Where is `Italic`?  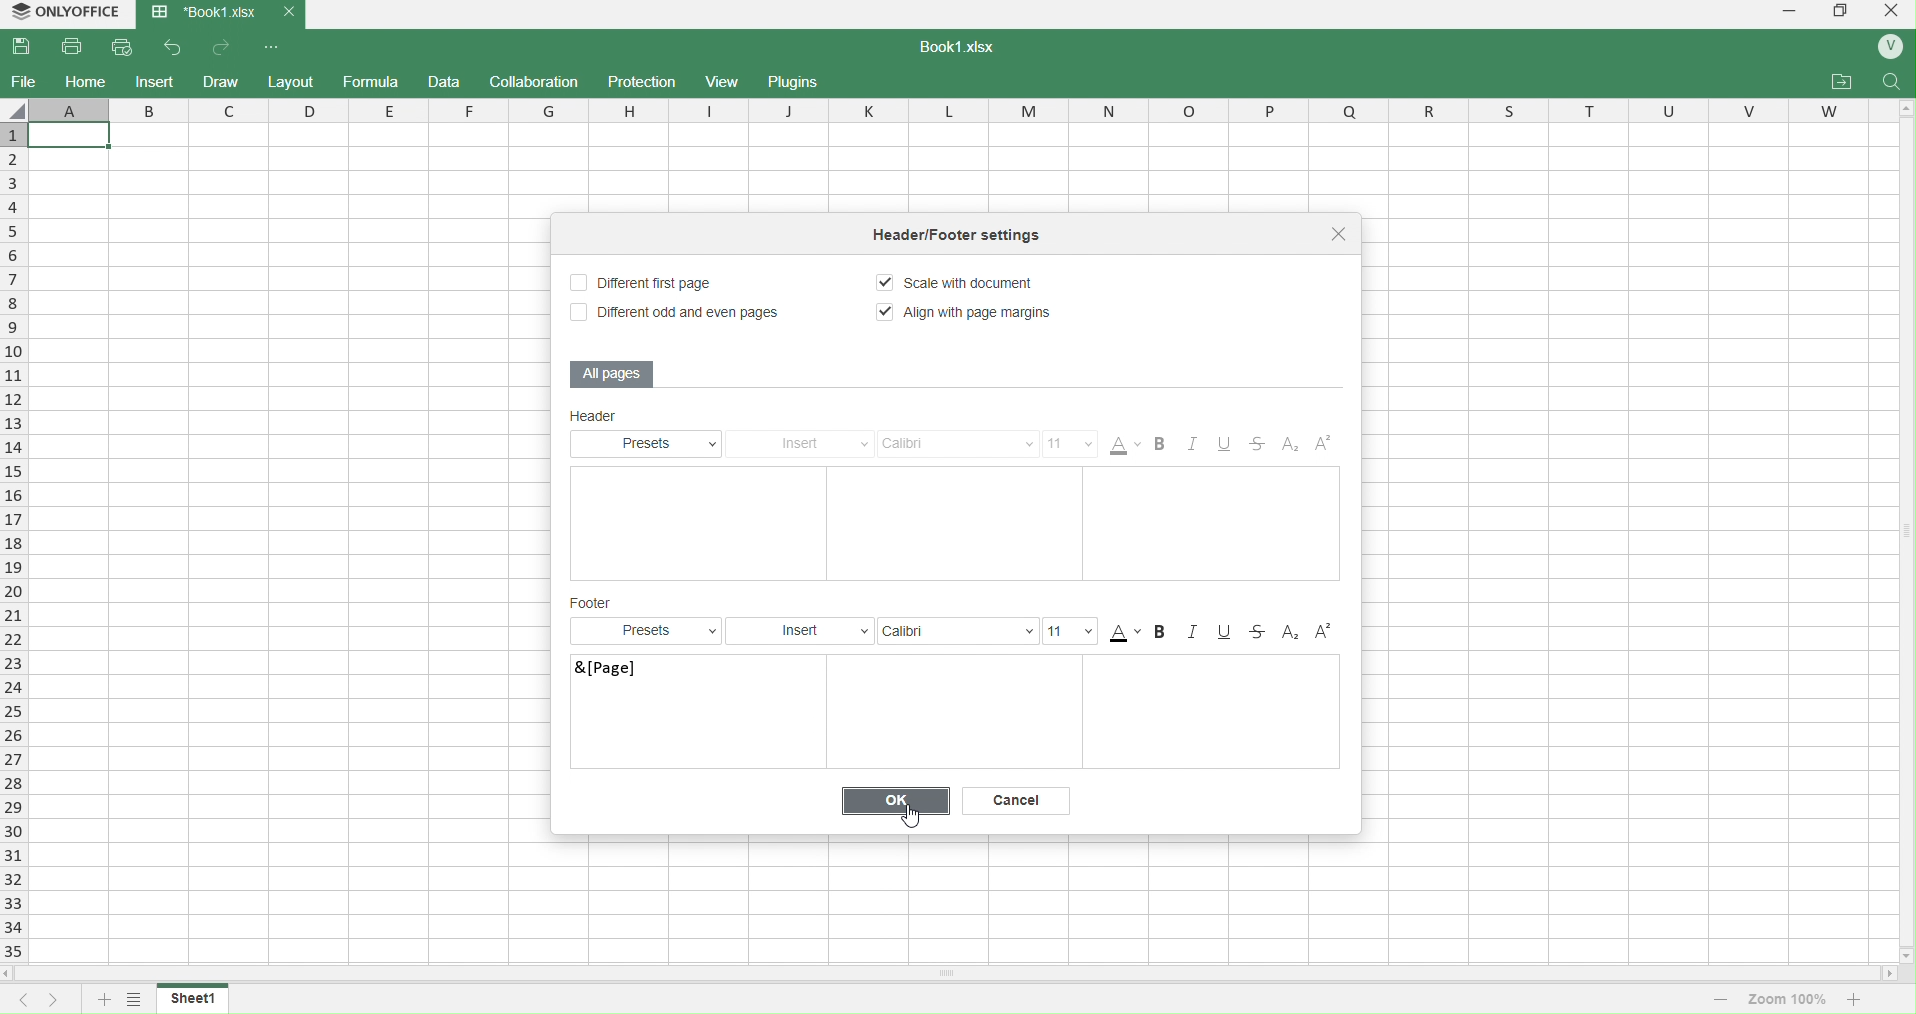
Italic is located at coordinates (1197, 446).